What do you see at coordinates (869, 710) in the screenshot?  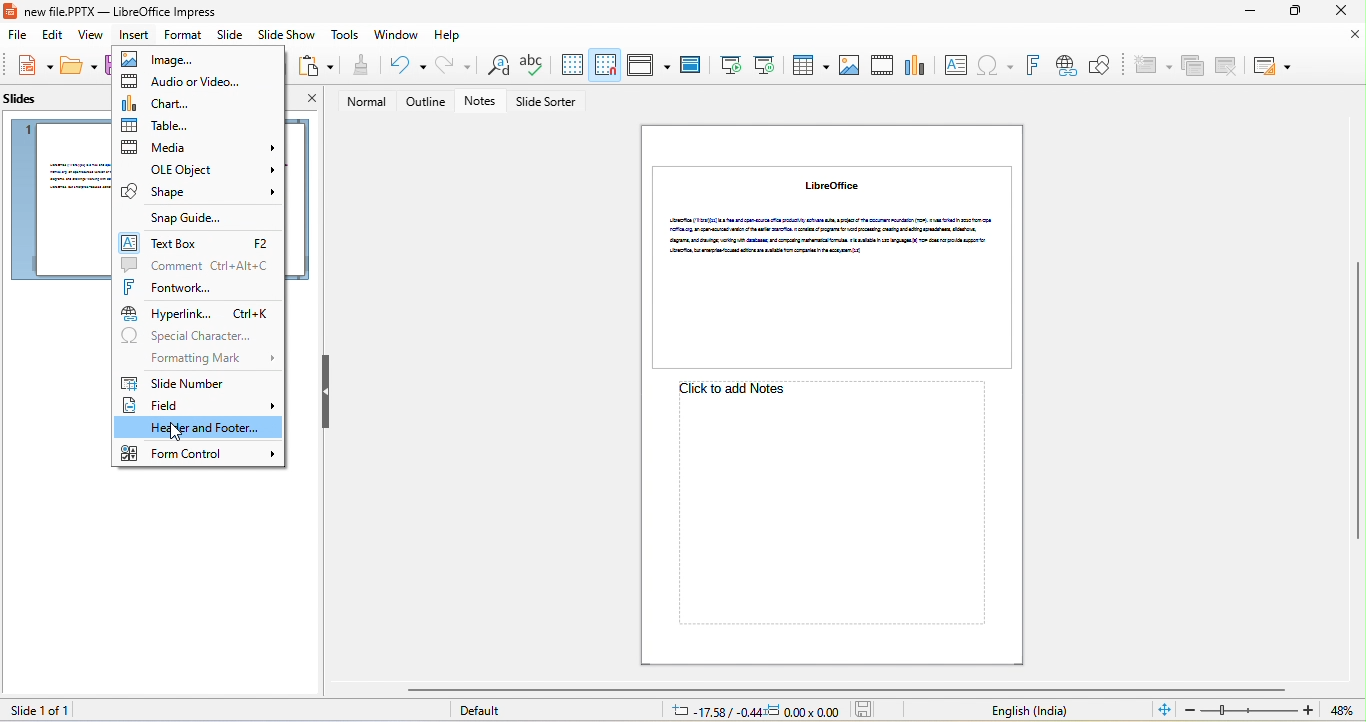 I see `the document has not been modified since the last save` at bounding box center [869, 710].